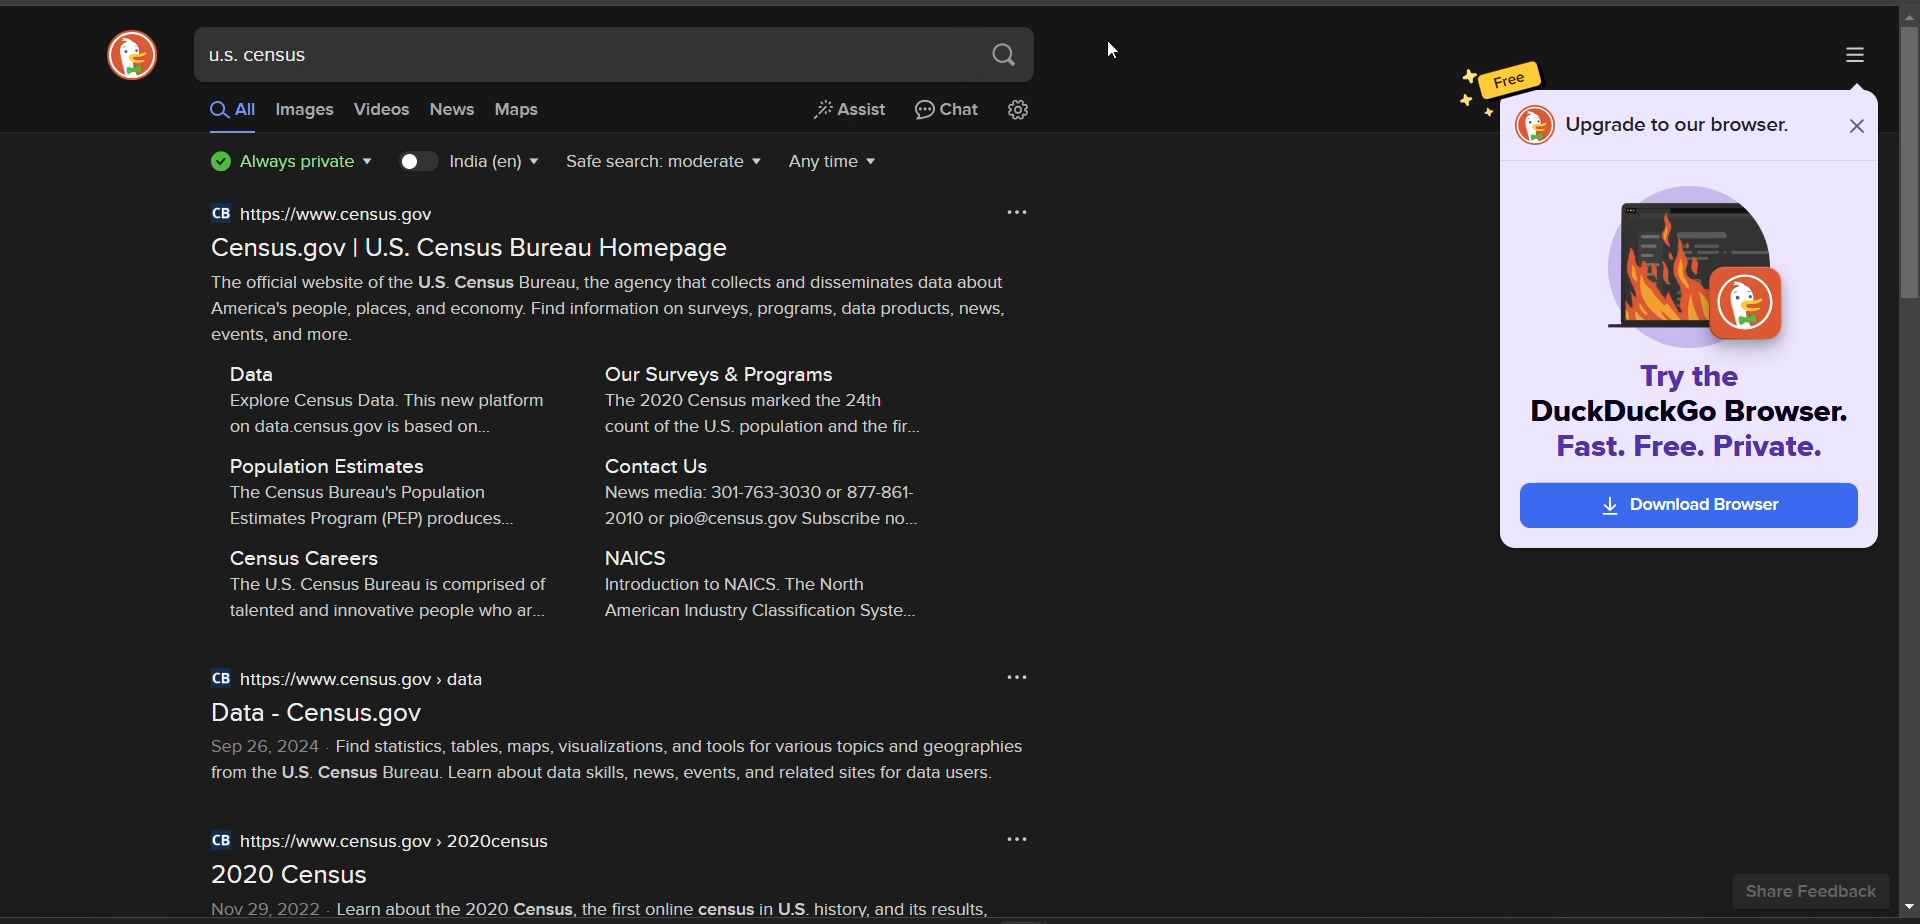 Image resolution: width=1920 pixels, height=924 pixels. Describe the element at coordinates (760, 604) in the screenshot. I see `Introduction to NAILS. The North
American Industry Classification Syste...` at that location.